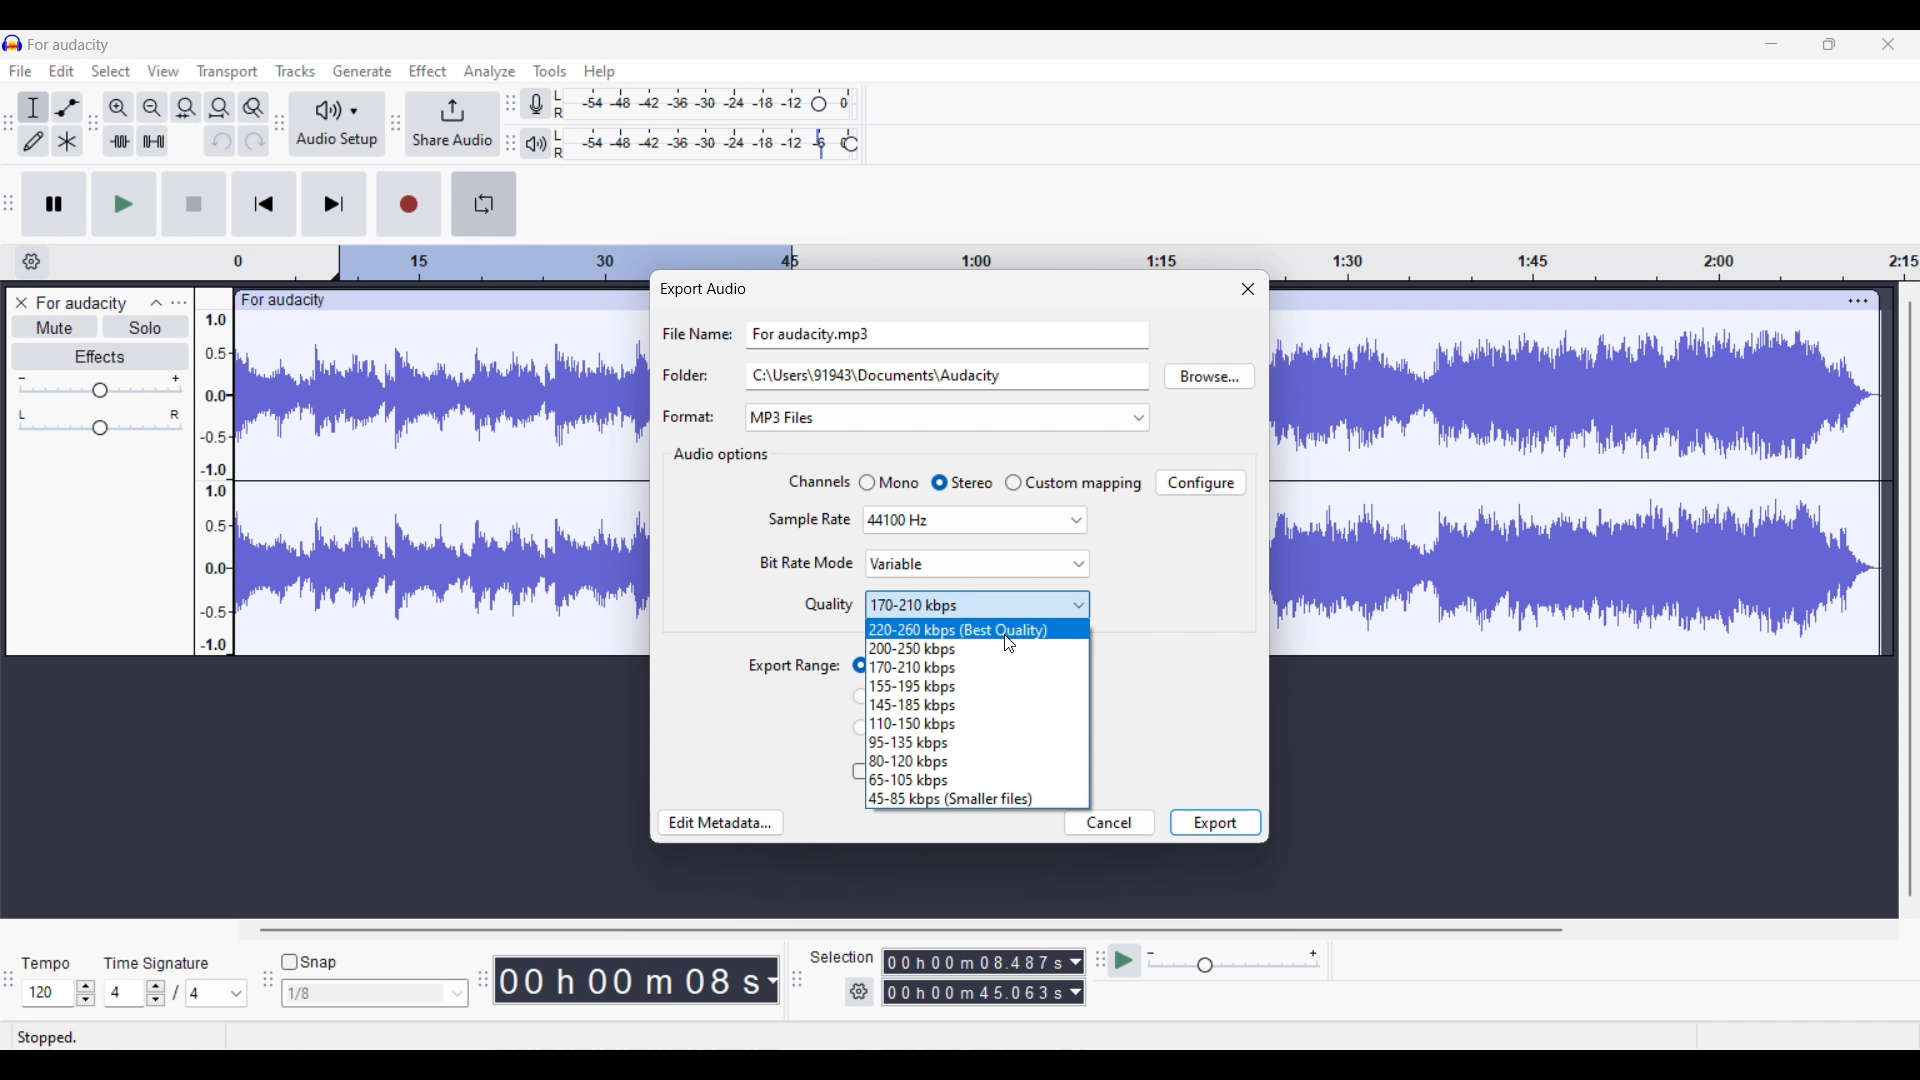 This screenshot has height=1080, width=1920. Describe the element at coordinates (123, 993) in the screenshot. I see `Input time signature` at that location.